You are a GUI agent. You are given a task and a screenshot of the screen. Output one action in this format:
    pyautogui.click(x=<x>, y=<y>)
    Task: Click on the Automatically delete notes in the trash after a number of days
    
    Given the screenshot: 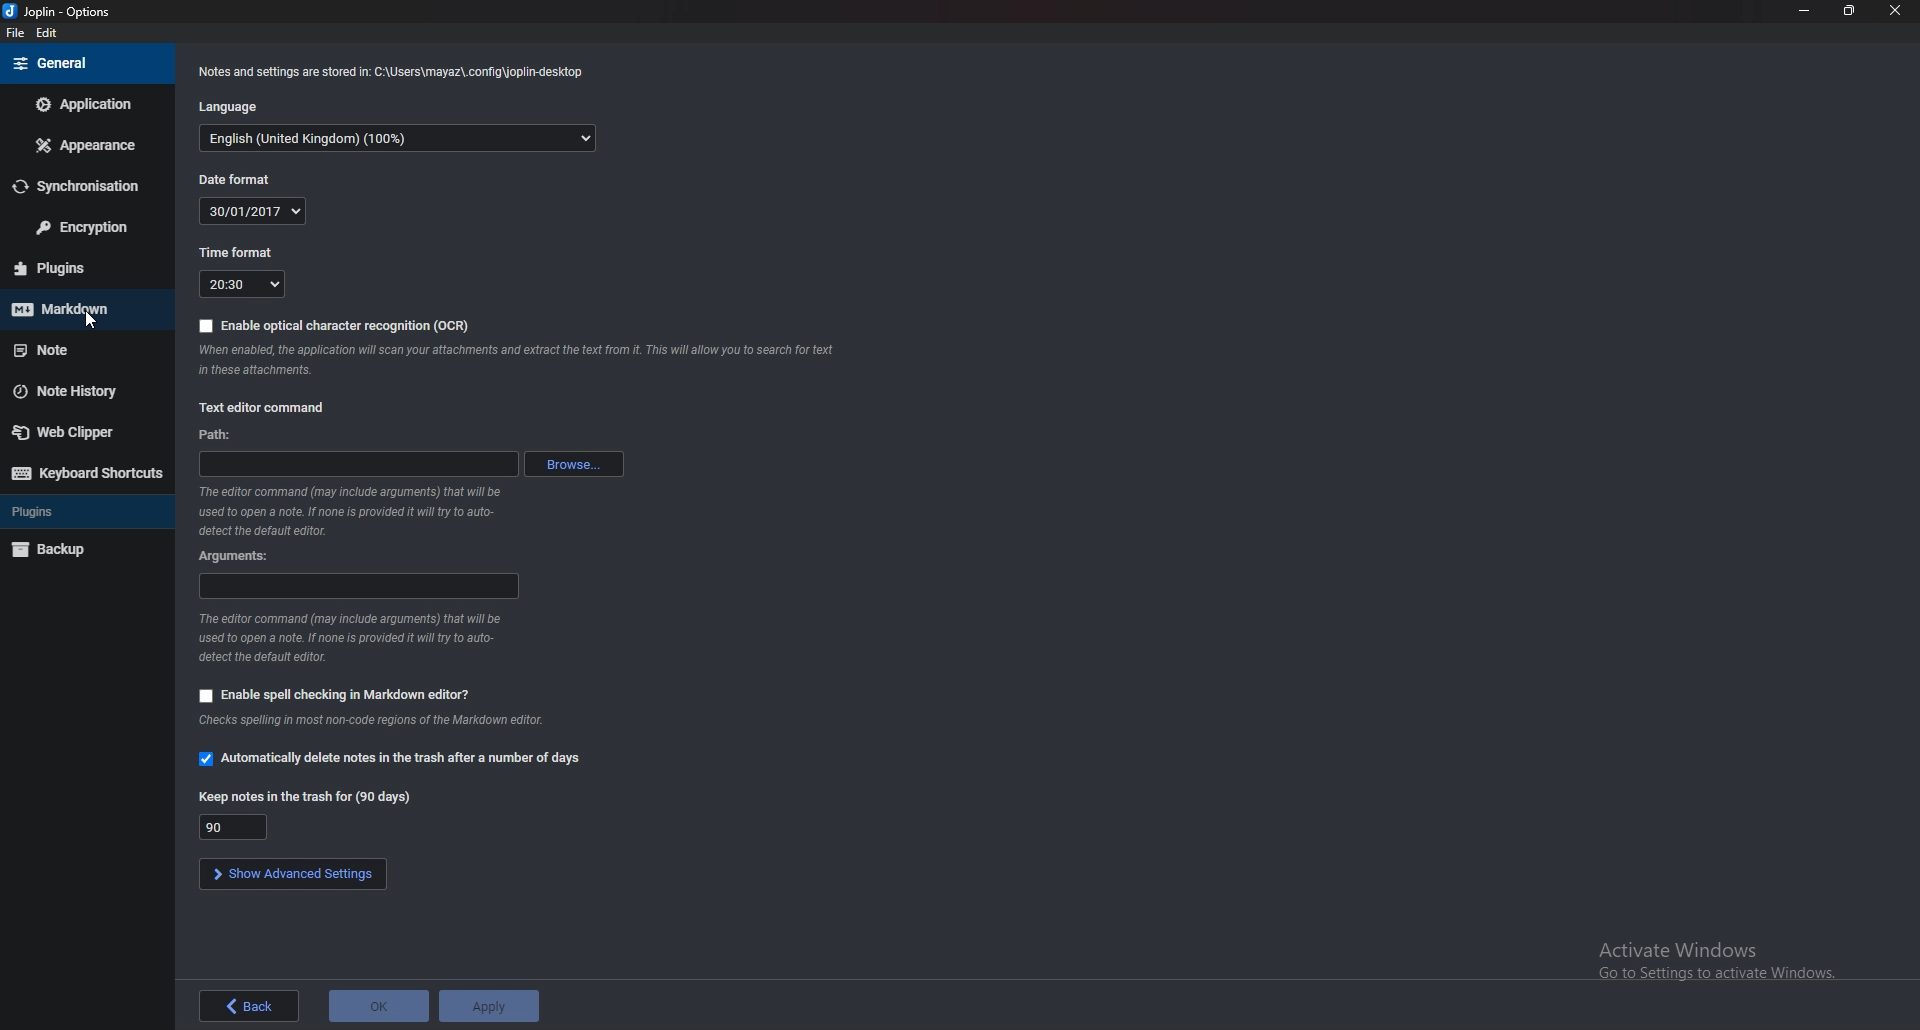 What is the action you would take?
    pyautogui.click(x=391, y=760)
    